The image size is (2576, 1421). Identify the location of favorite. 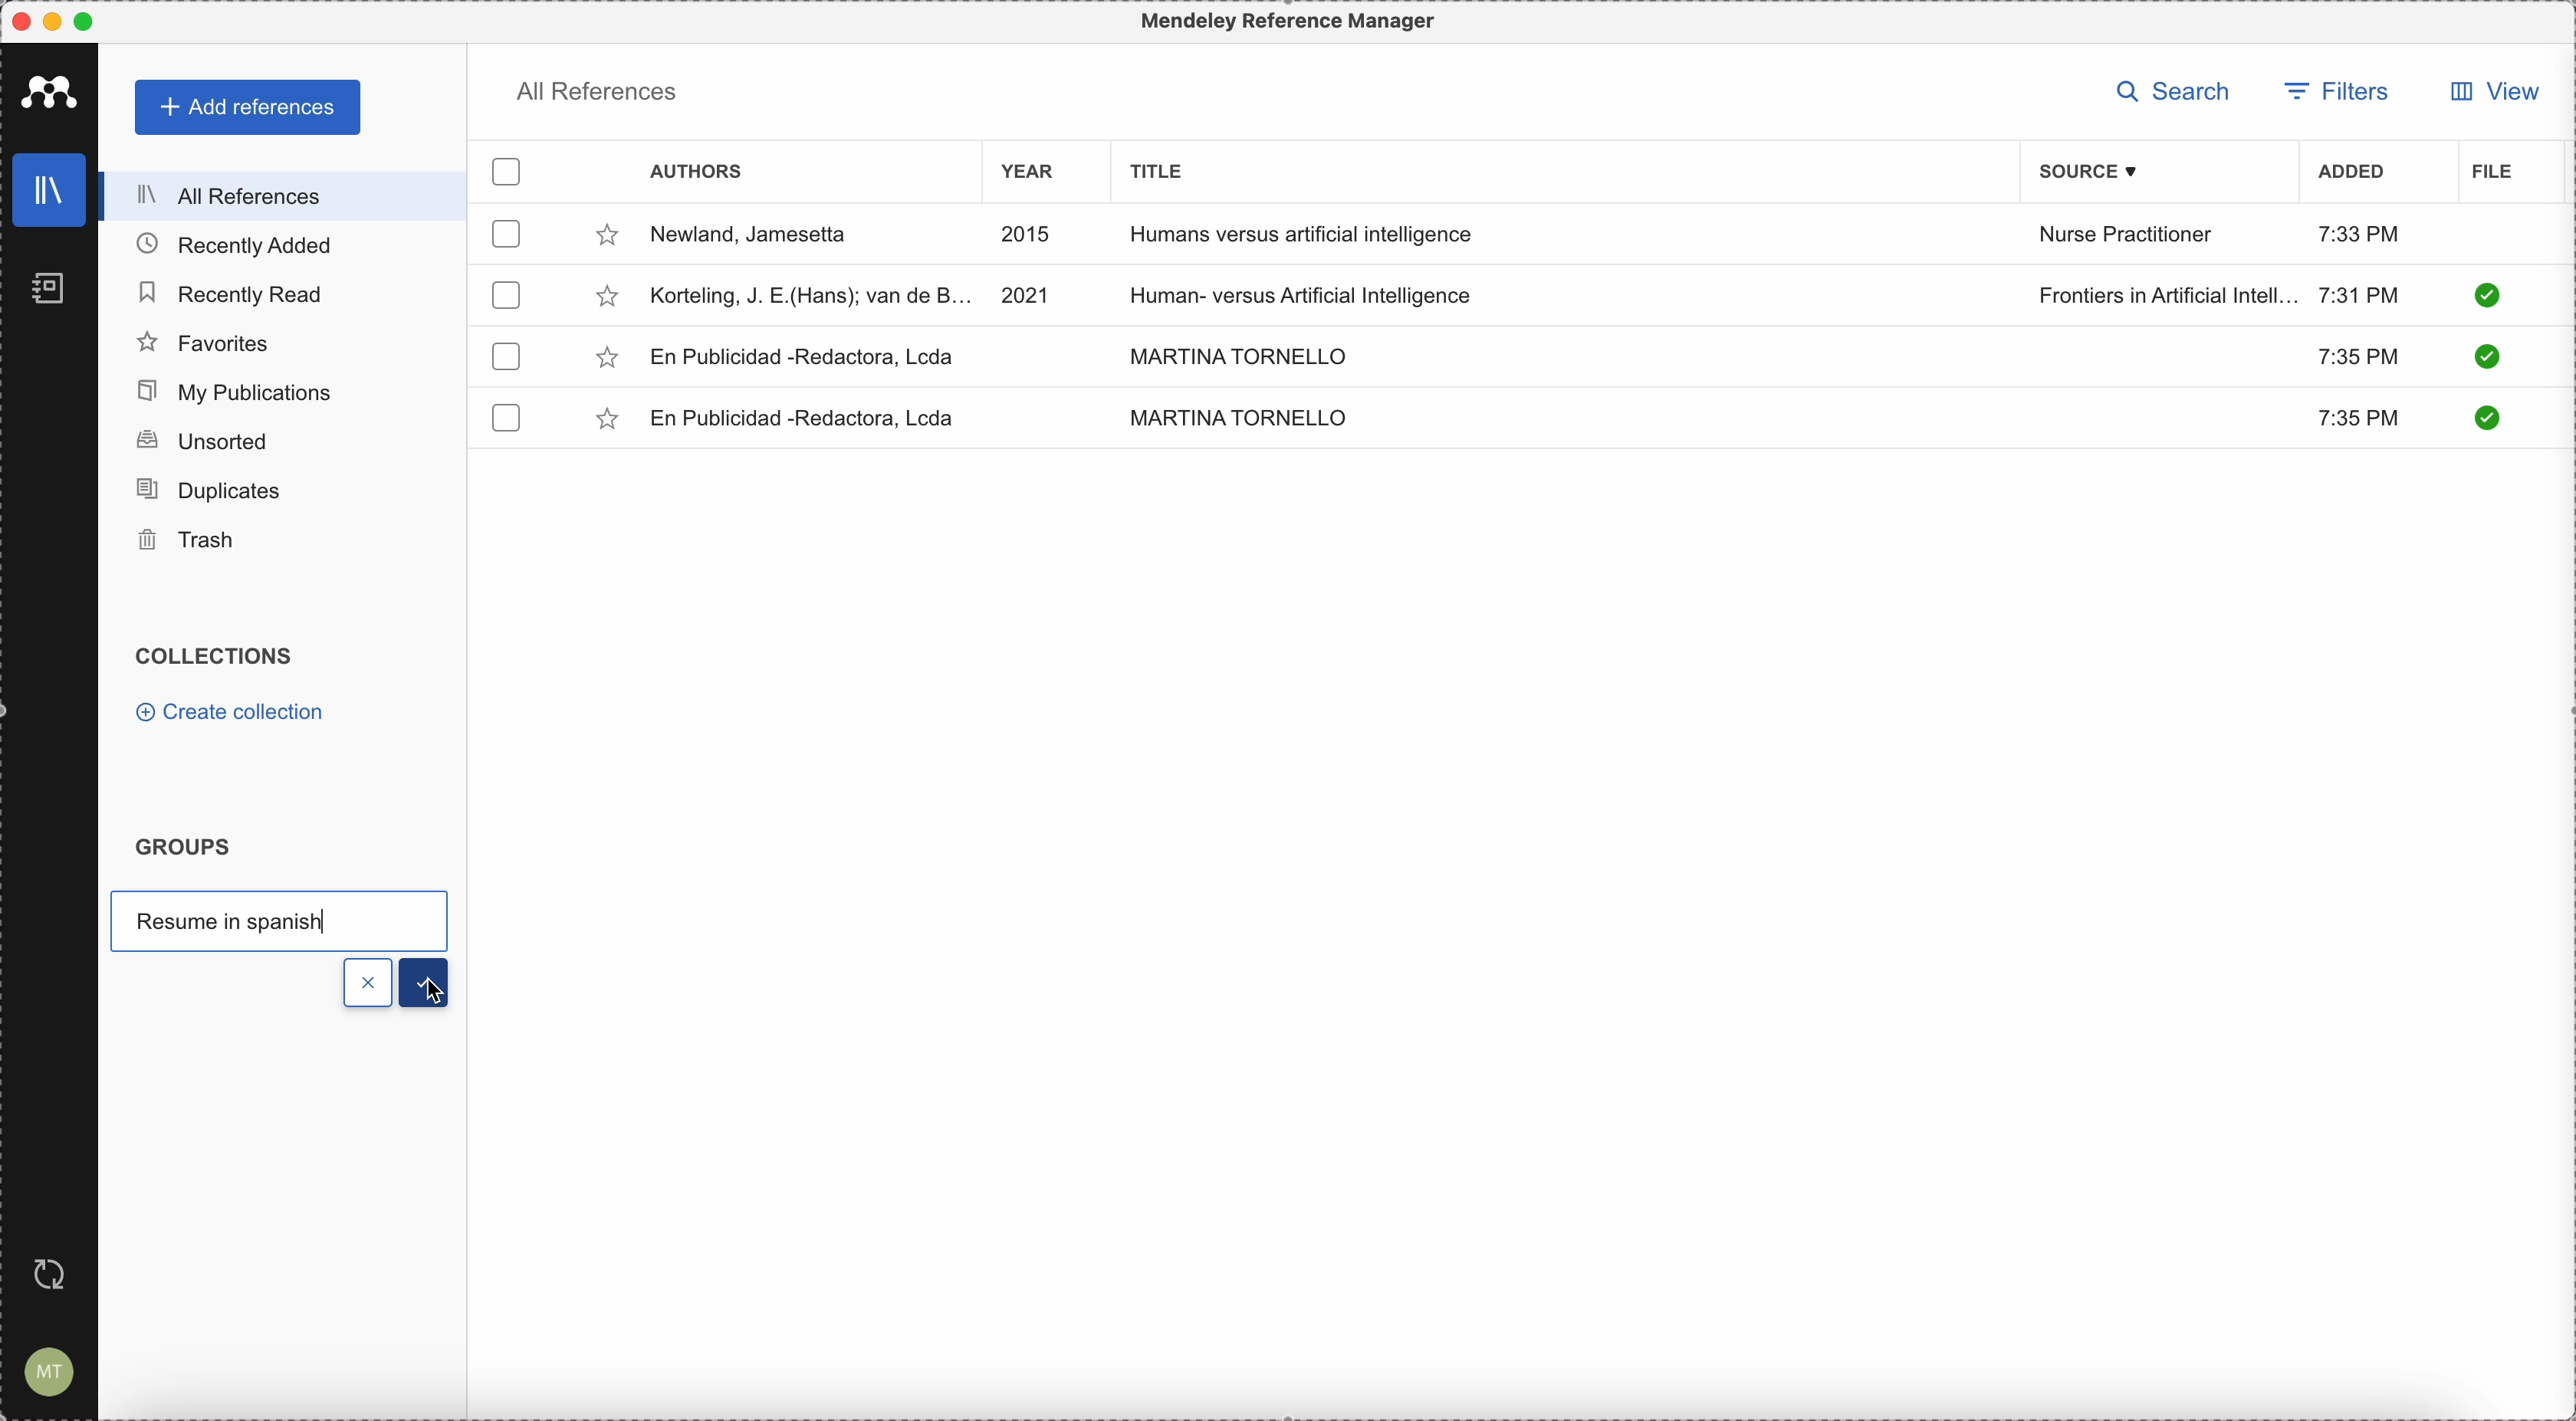
(610, 422).